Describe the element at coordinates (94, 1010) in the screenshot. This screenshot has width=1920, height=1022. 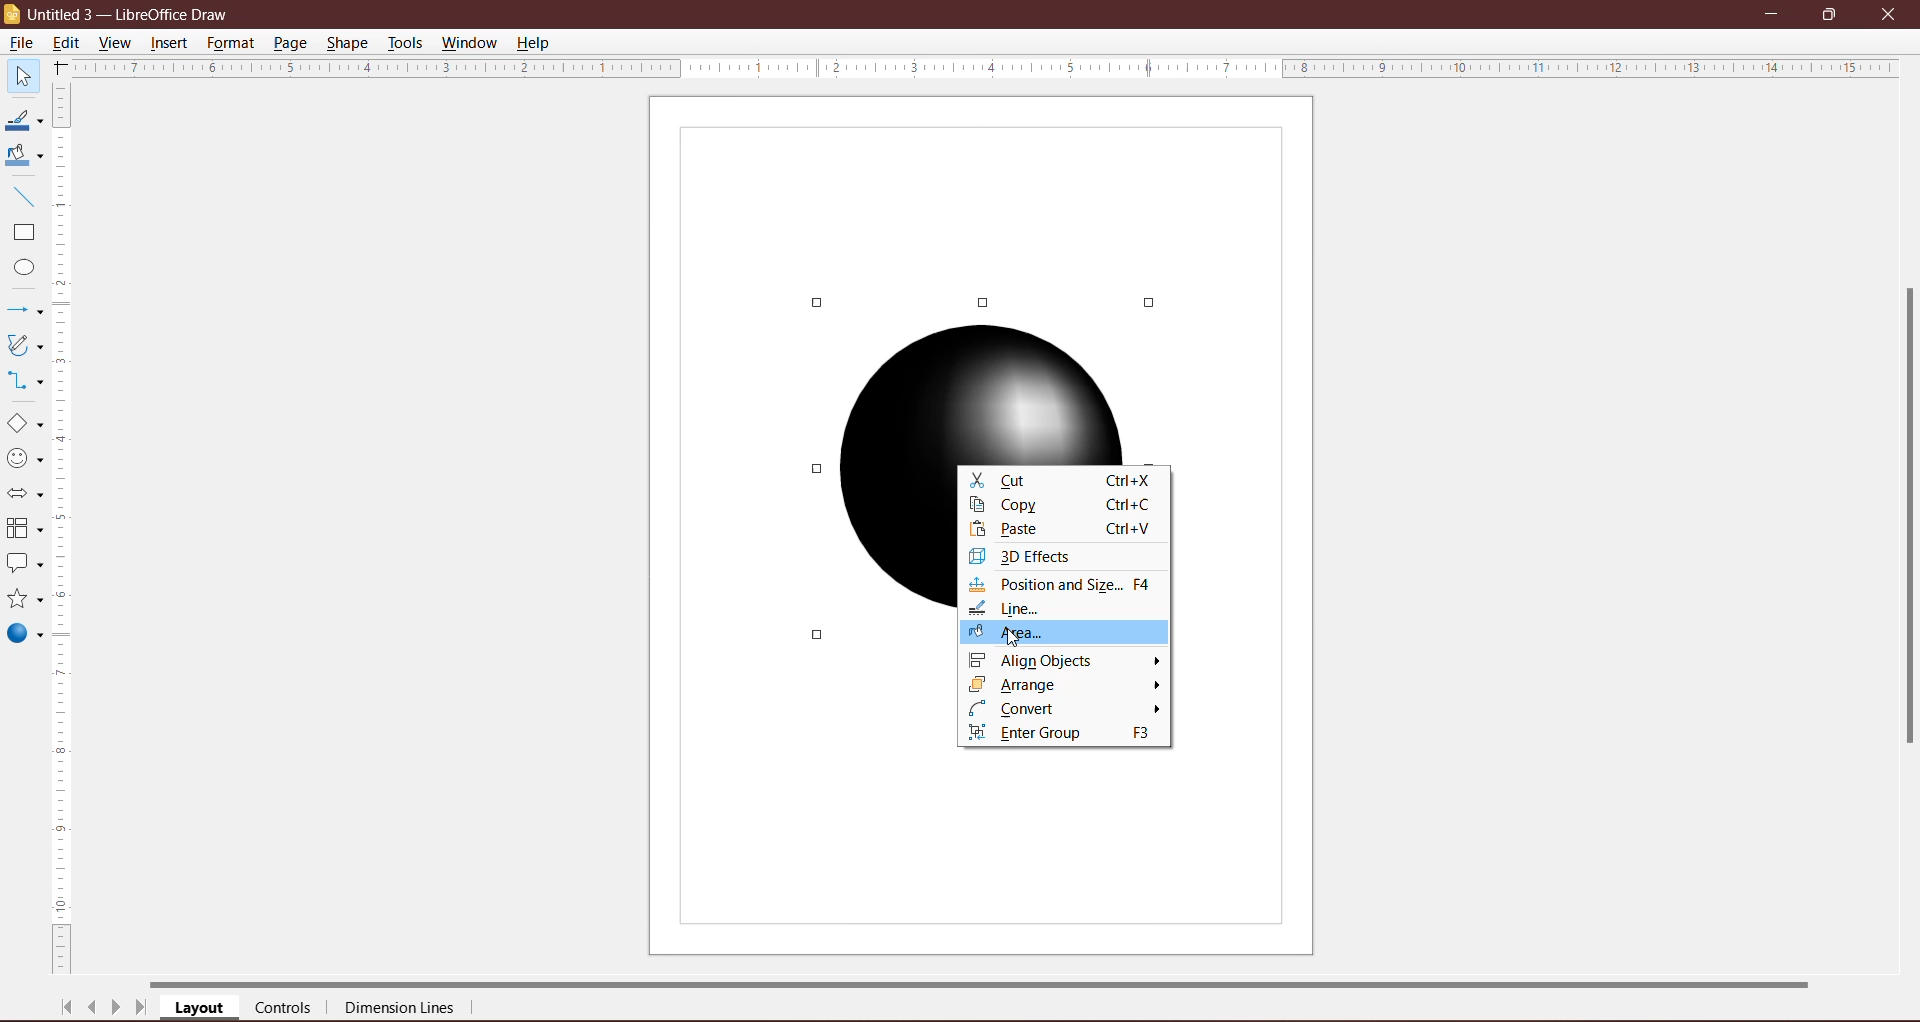
I see `Scroll to previous page` at that location.